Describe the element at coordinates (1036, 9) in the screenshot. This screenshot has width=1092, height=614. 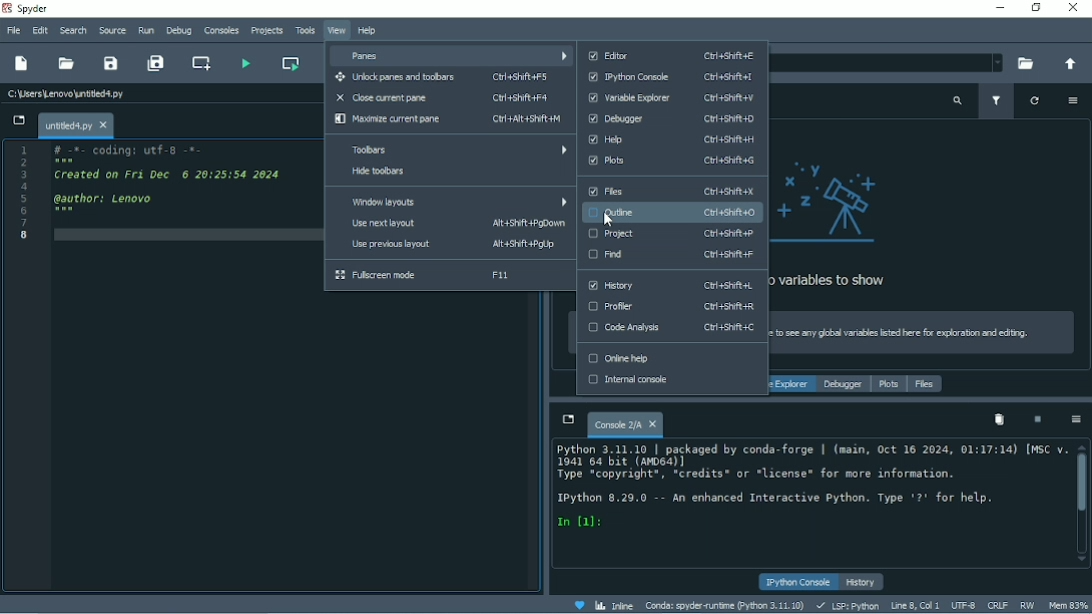
I see `Restore down` at that location.